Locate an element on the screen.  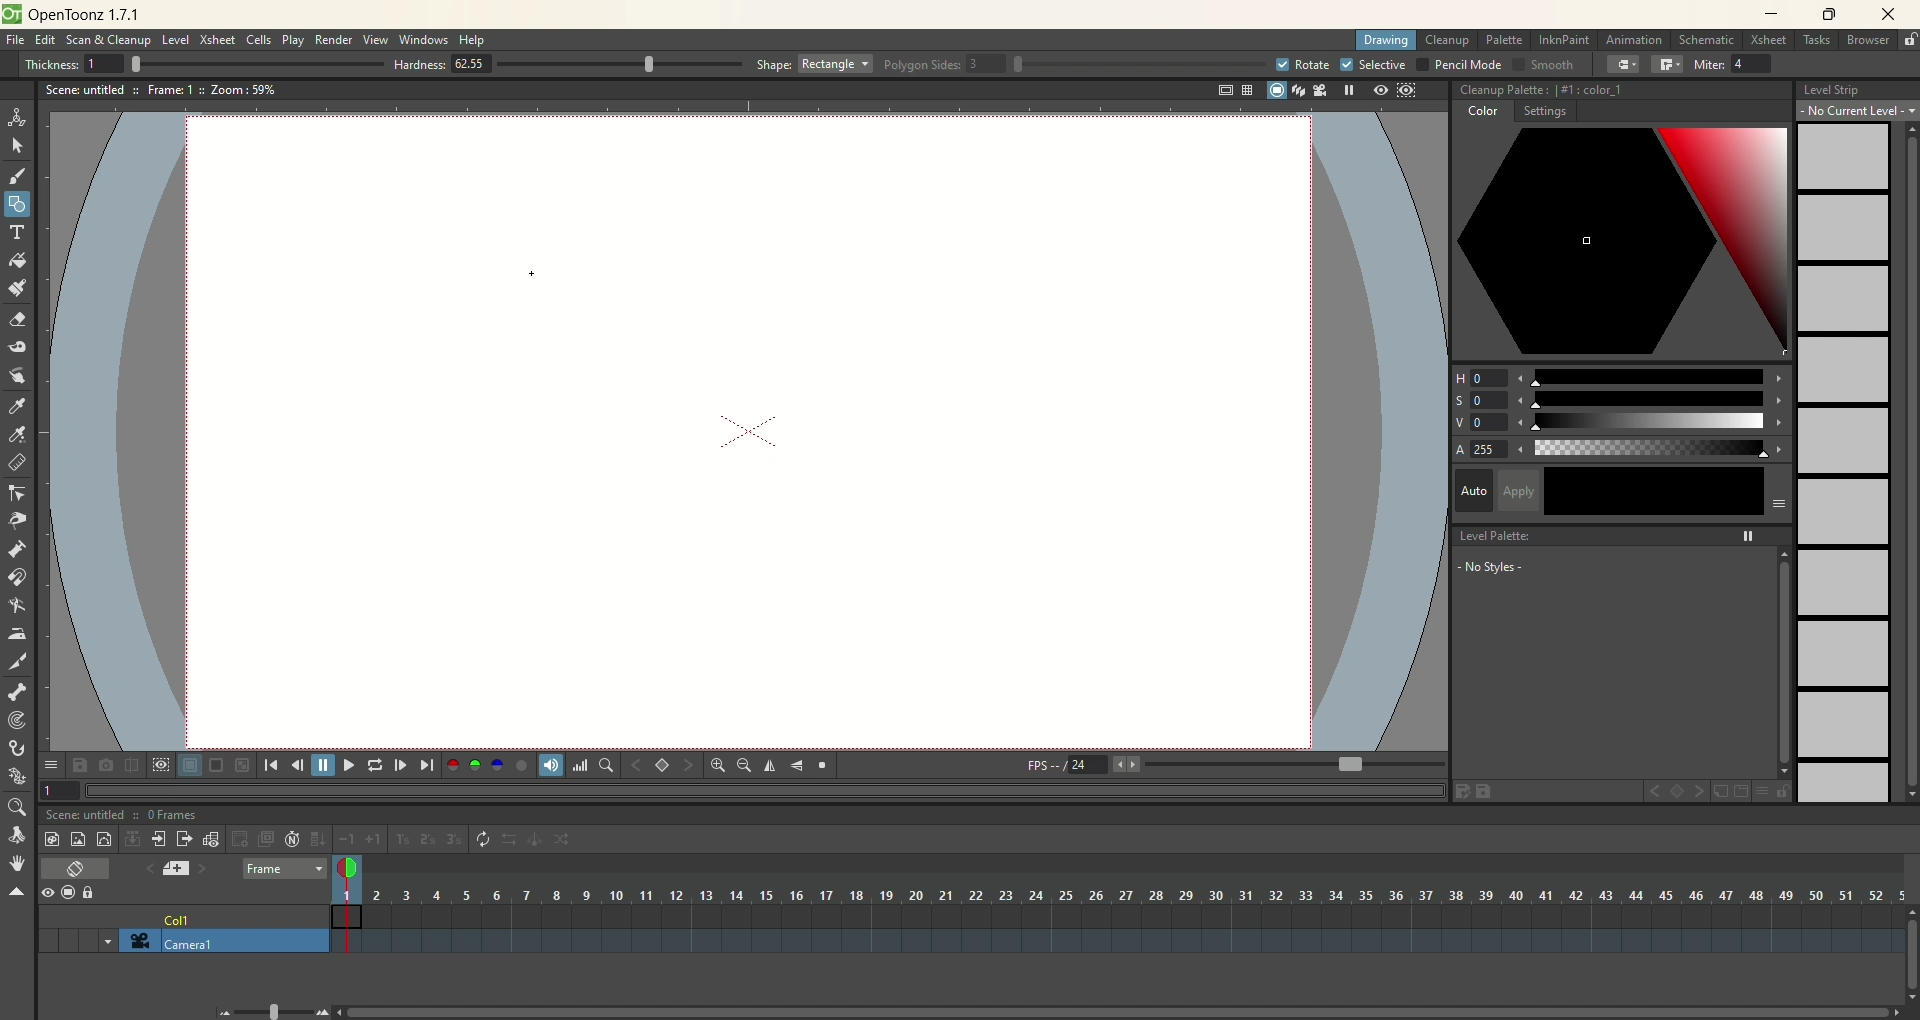
playback frame rate is located at coordinates (1087, 768).